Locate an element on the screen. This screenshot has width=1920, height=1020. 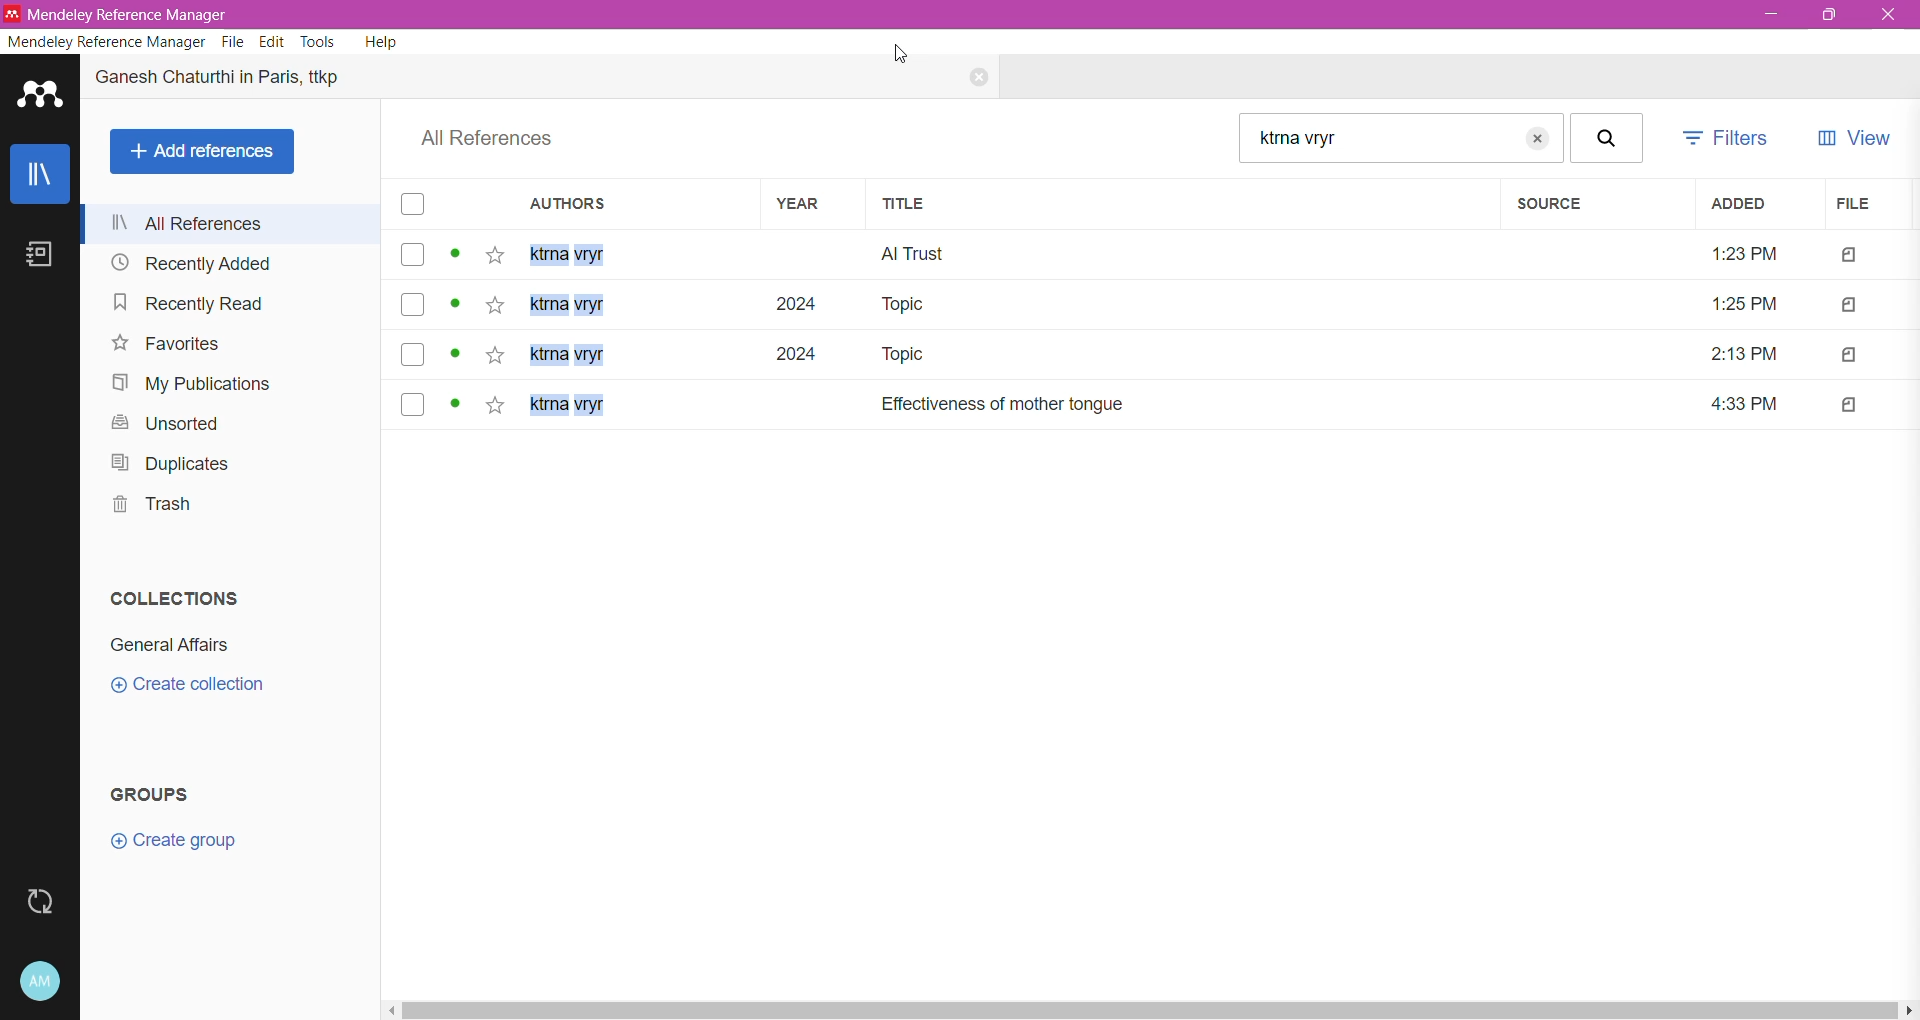
Notes is located at coordinates (39, 256).